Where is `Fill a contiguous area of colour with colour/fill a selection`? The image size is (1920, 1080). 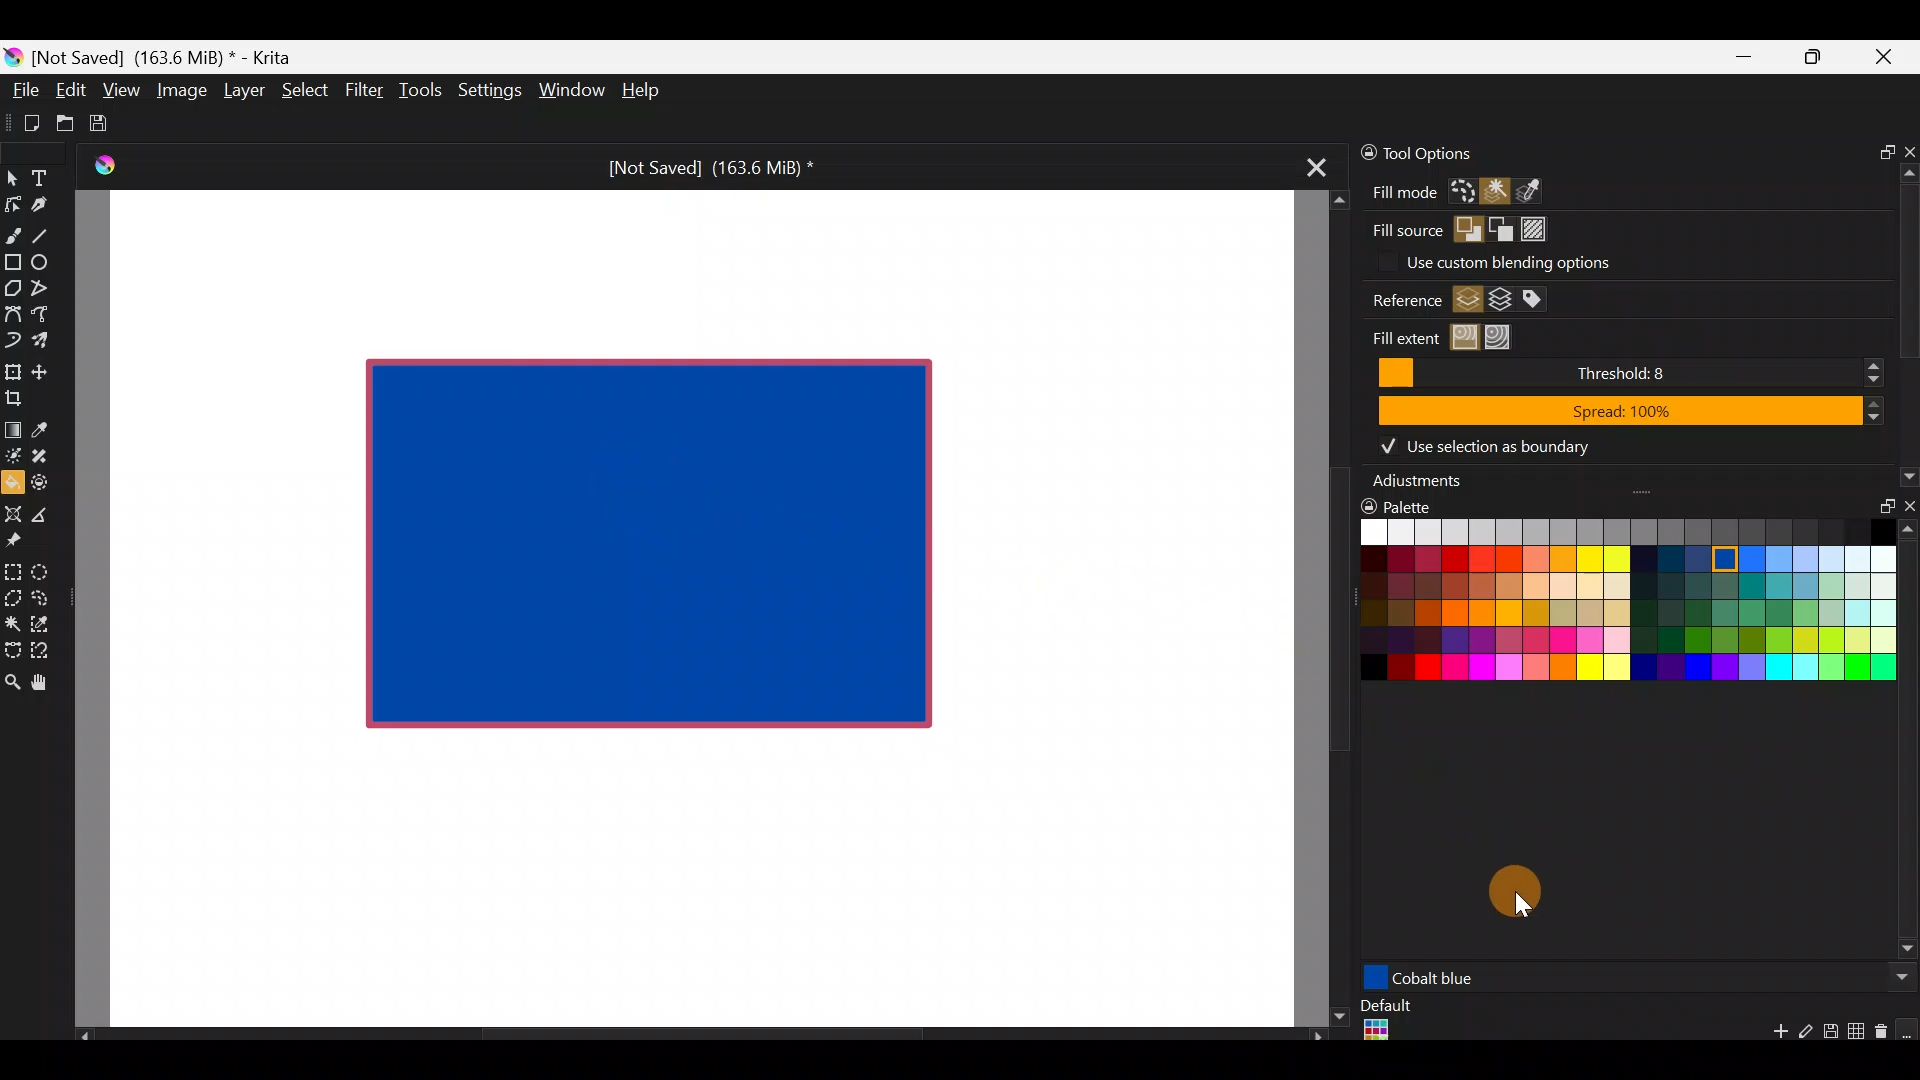
Fill a contiguous area of colour with colour/fill a selection is located at coordinates (12, 481).